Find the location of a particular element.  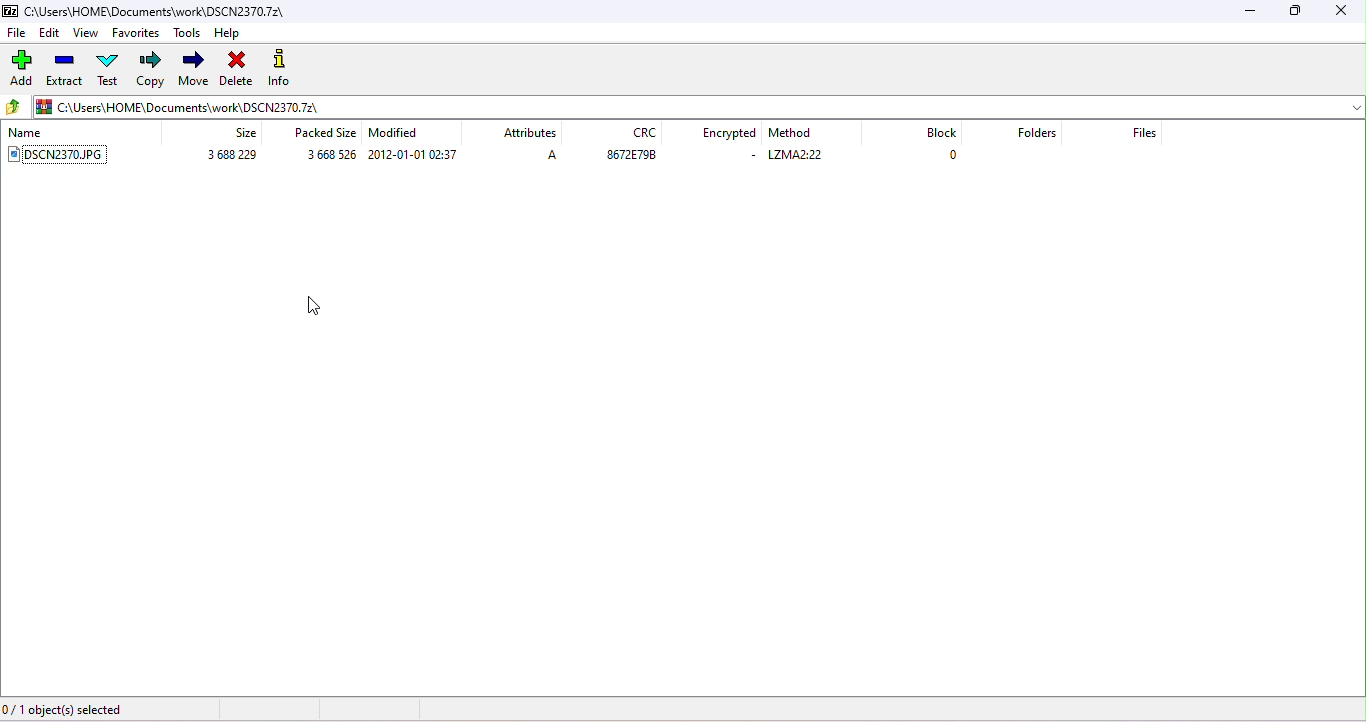

A is located at coordinates (552, 153).